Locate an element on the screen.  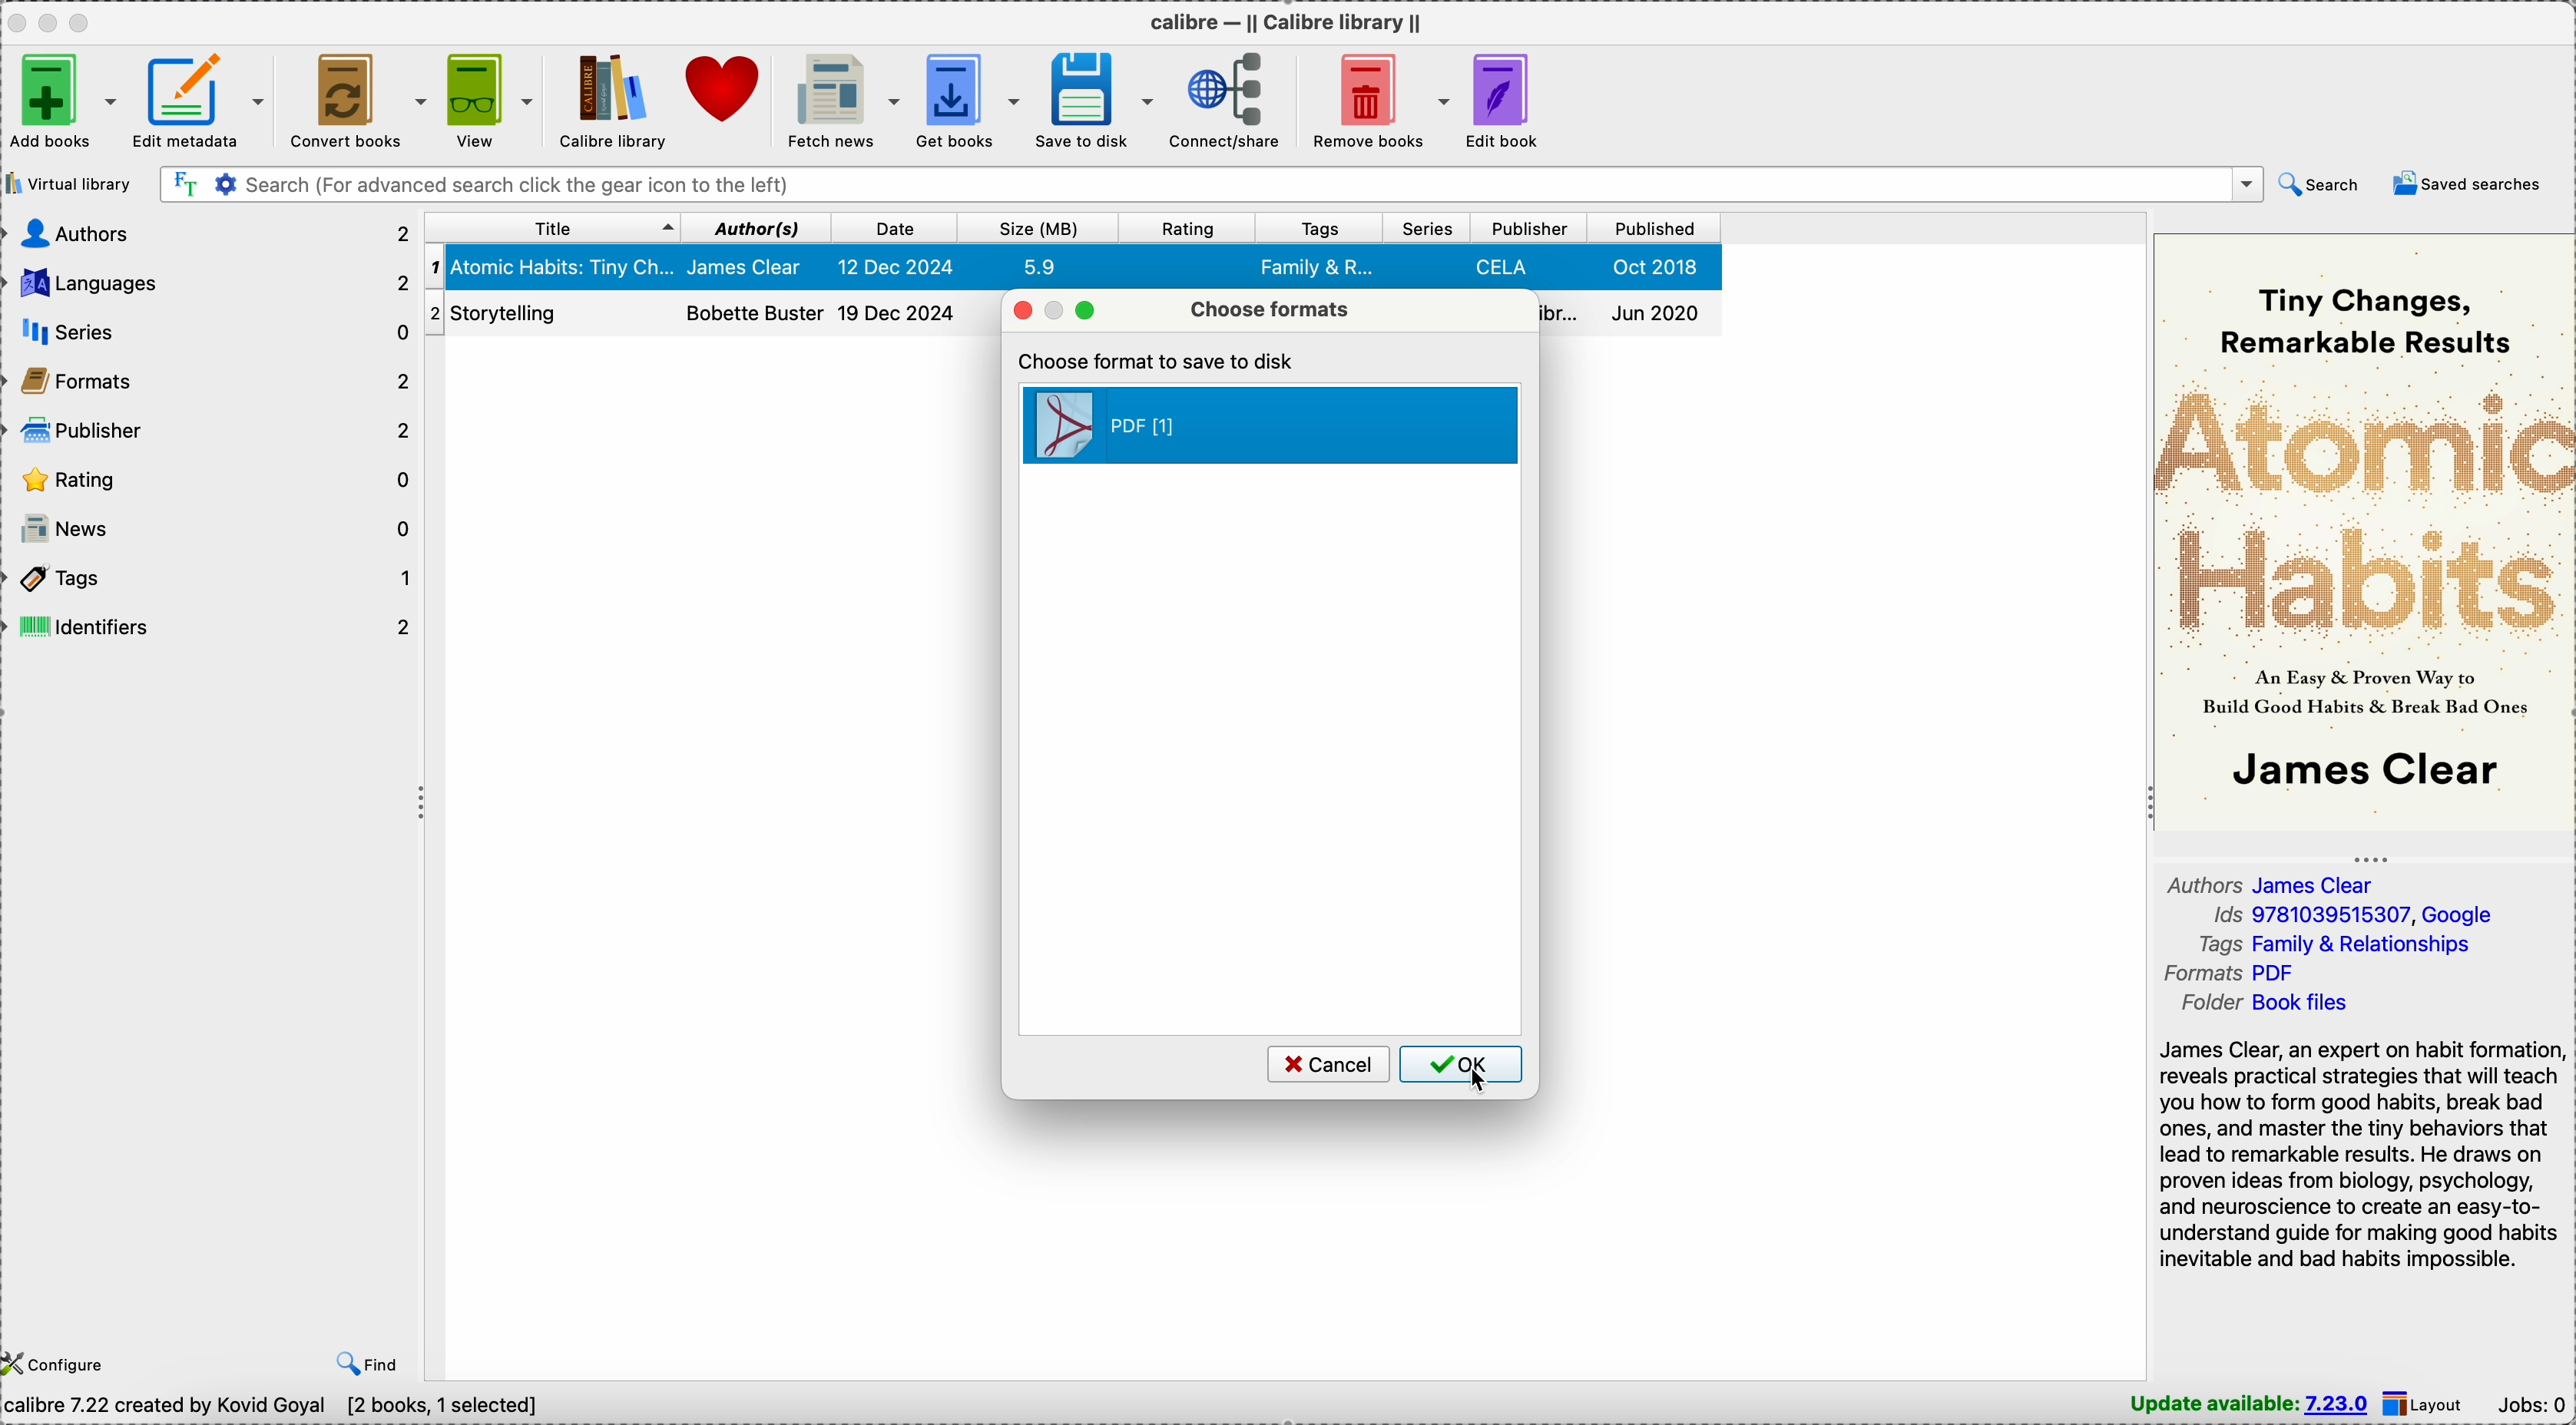
author James Clear is located at coordinates (2270, 883).